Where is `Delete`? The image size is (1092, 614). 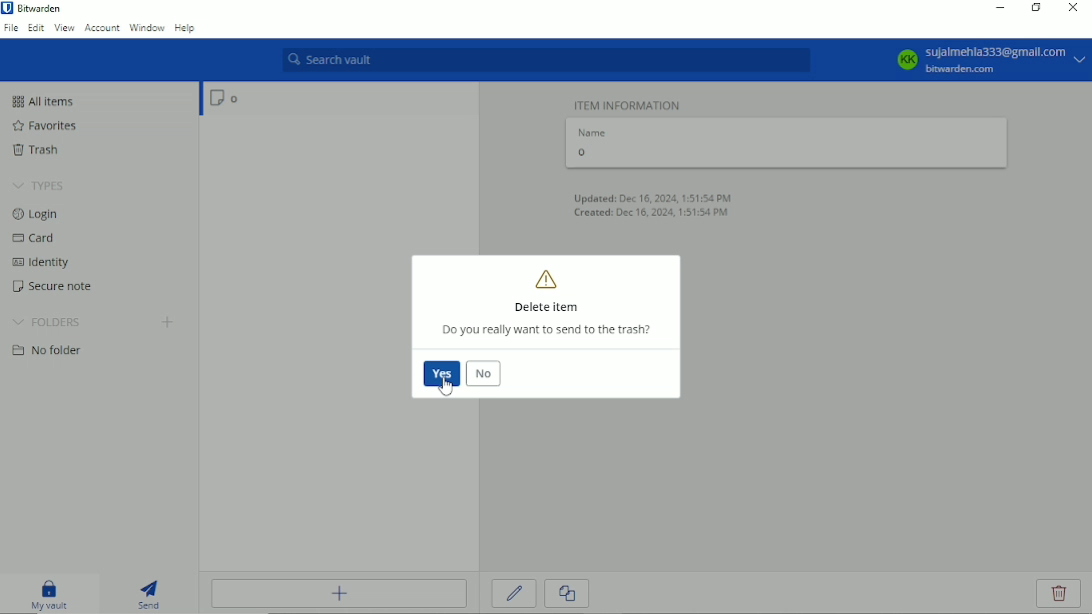
Delete is located at coordinates (1060, 593).